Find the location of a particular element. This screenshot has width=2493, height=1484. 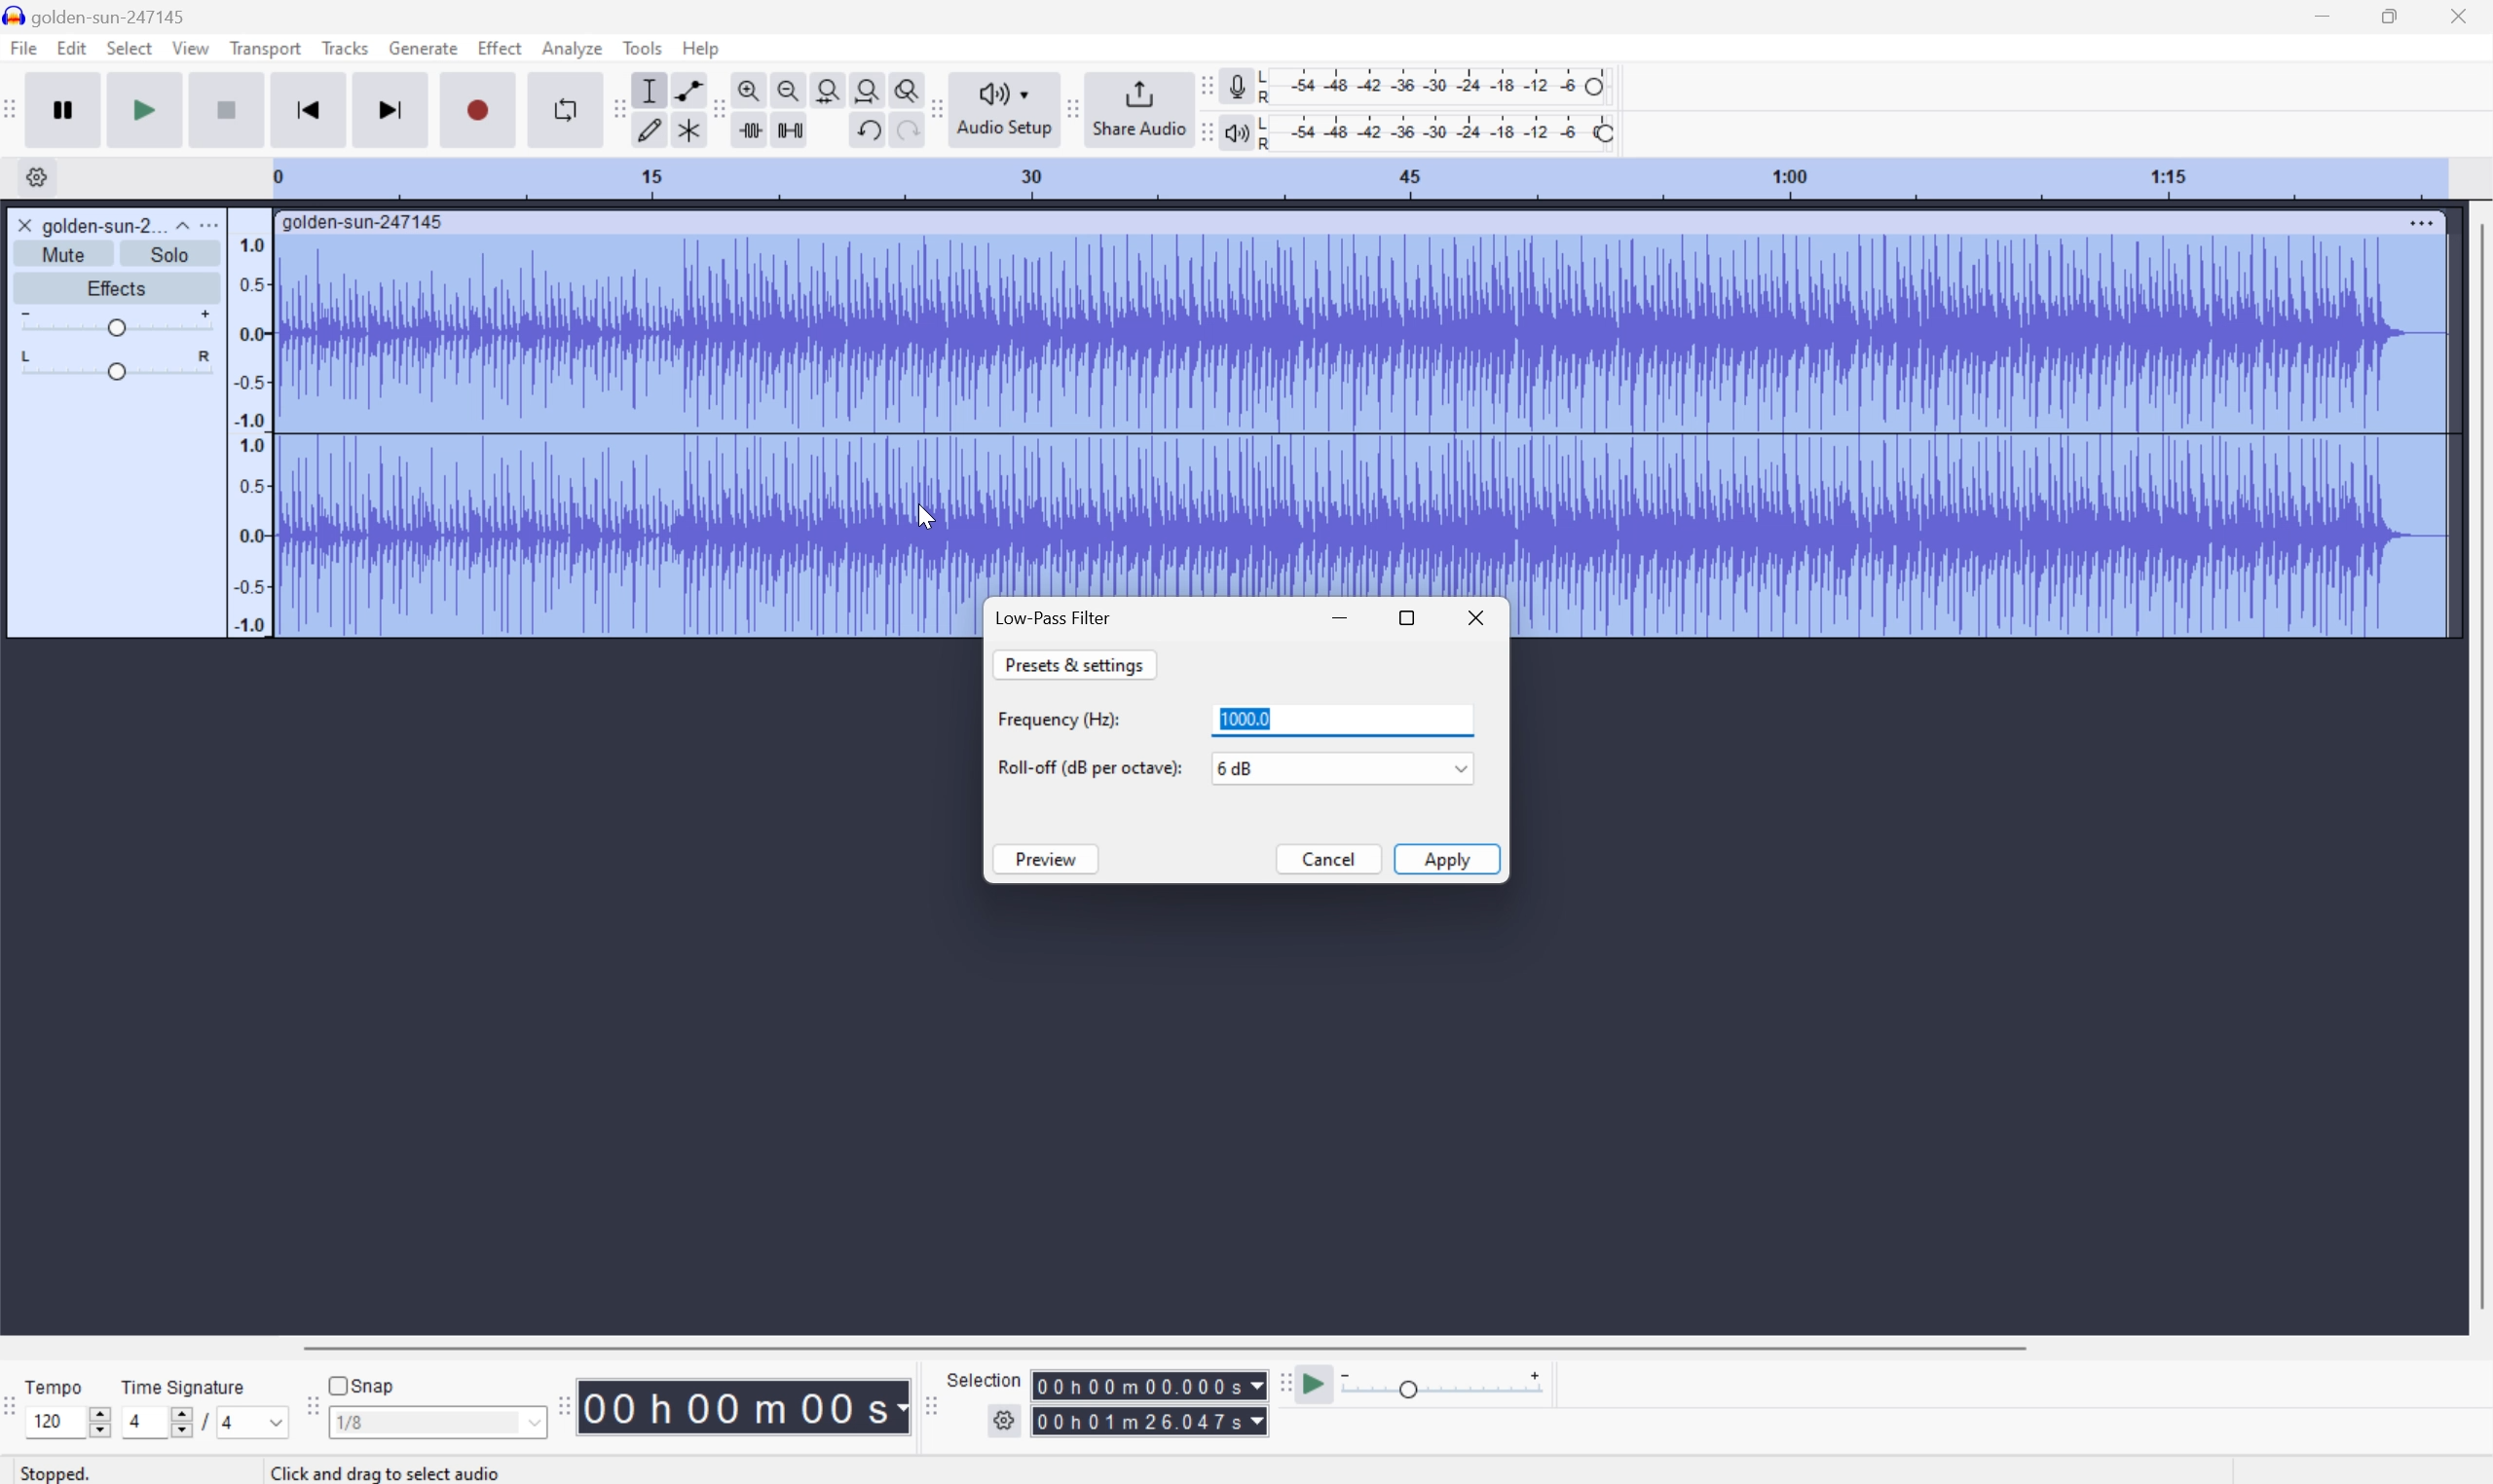

Audacity time signature toolbar is located at coordinates (16, 1416).